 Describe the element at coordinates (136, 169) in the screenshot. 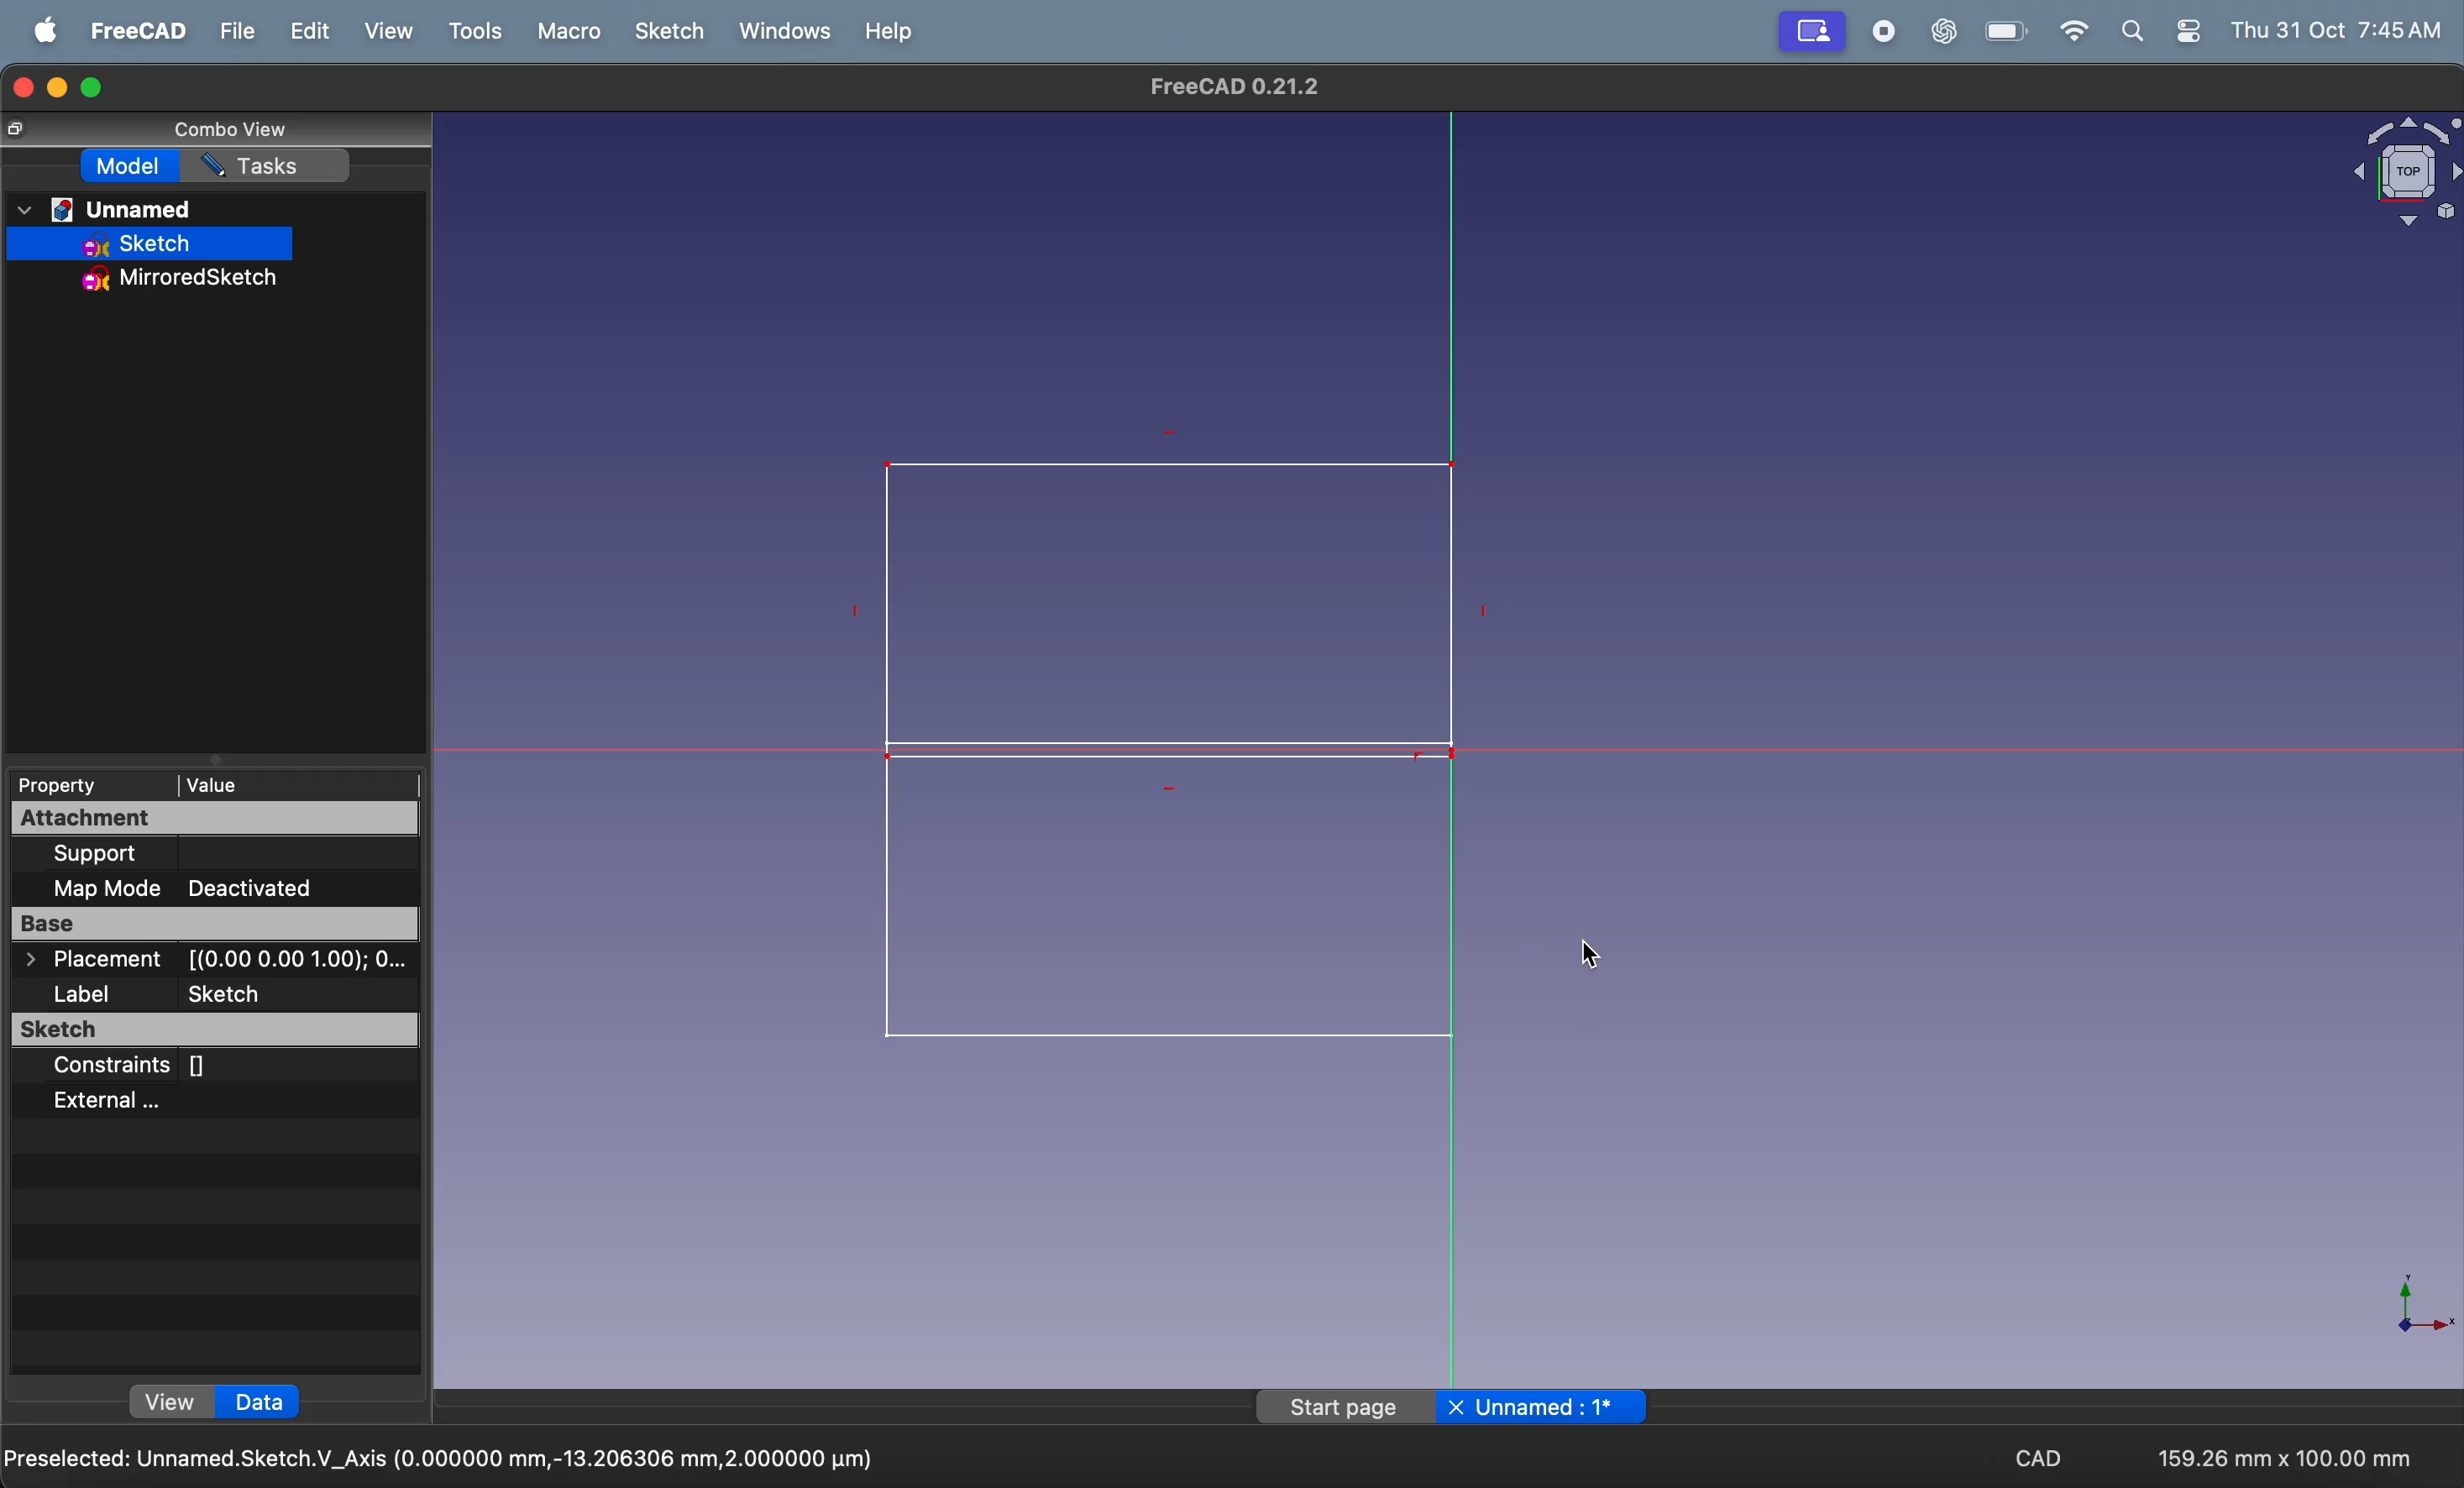

I see `model` at that location.